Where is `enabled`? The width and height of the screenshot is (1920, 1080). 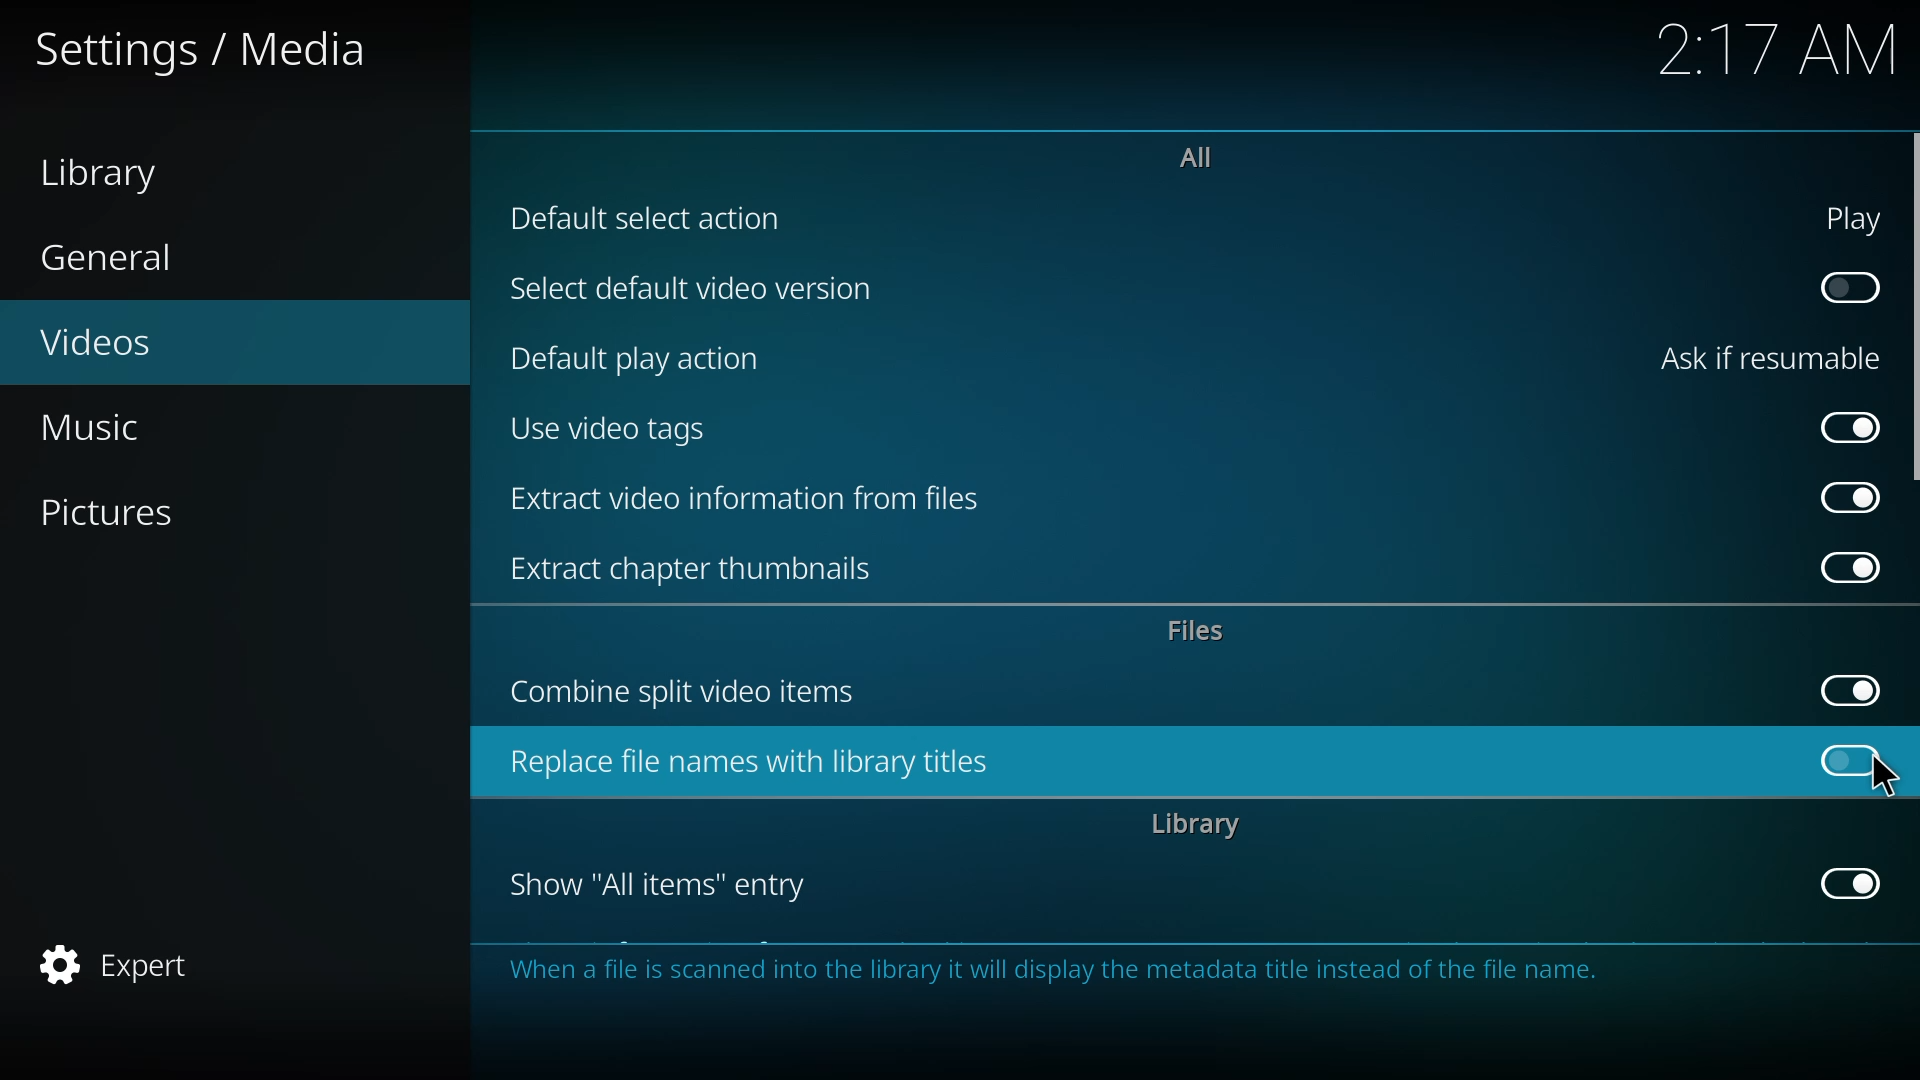 enabled is located at coordinates (1844, 497).